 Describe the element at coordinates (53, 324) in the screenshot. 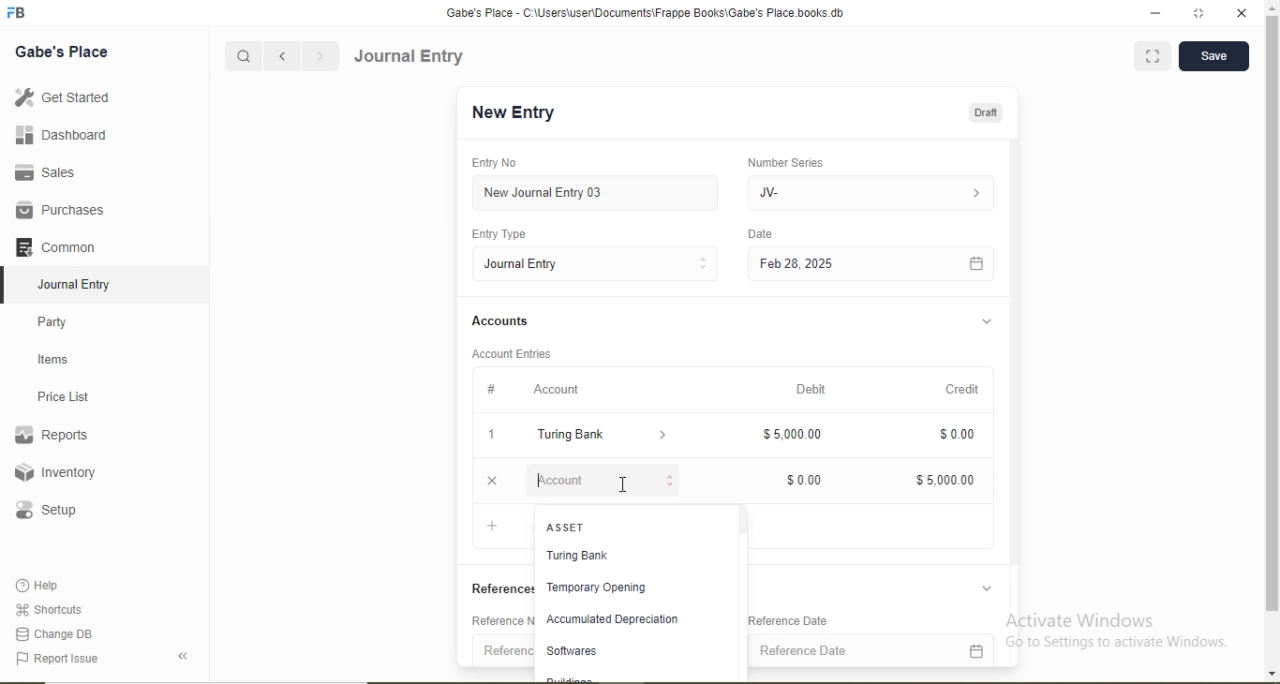

I see `Party` at that location.